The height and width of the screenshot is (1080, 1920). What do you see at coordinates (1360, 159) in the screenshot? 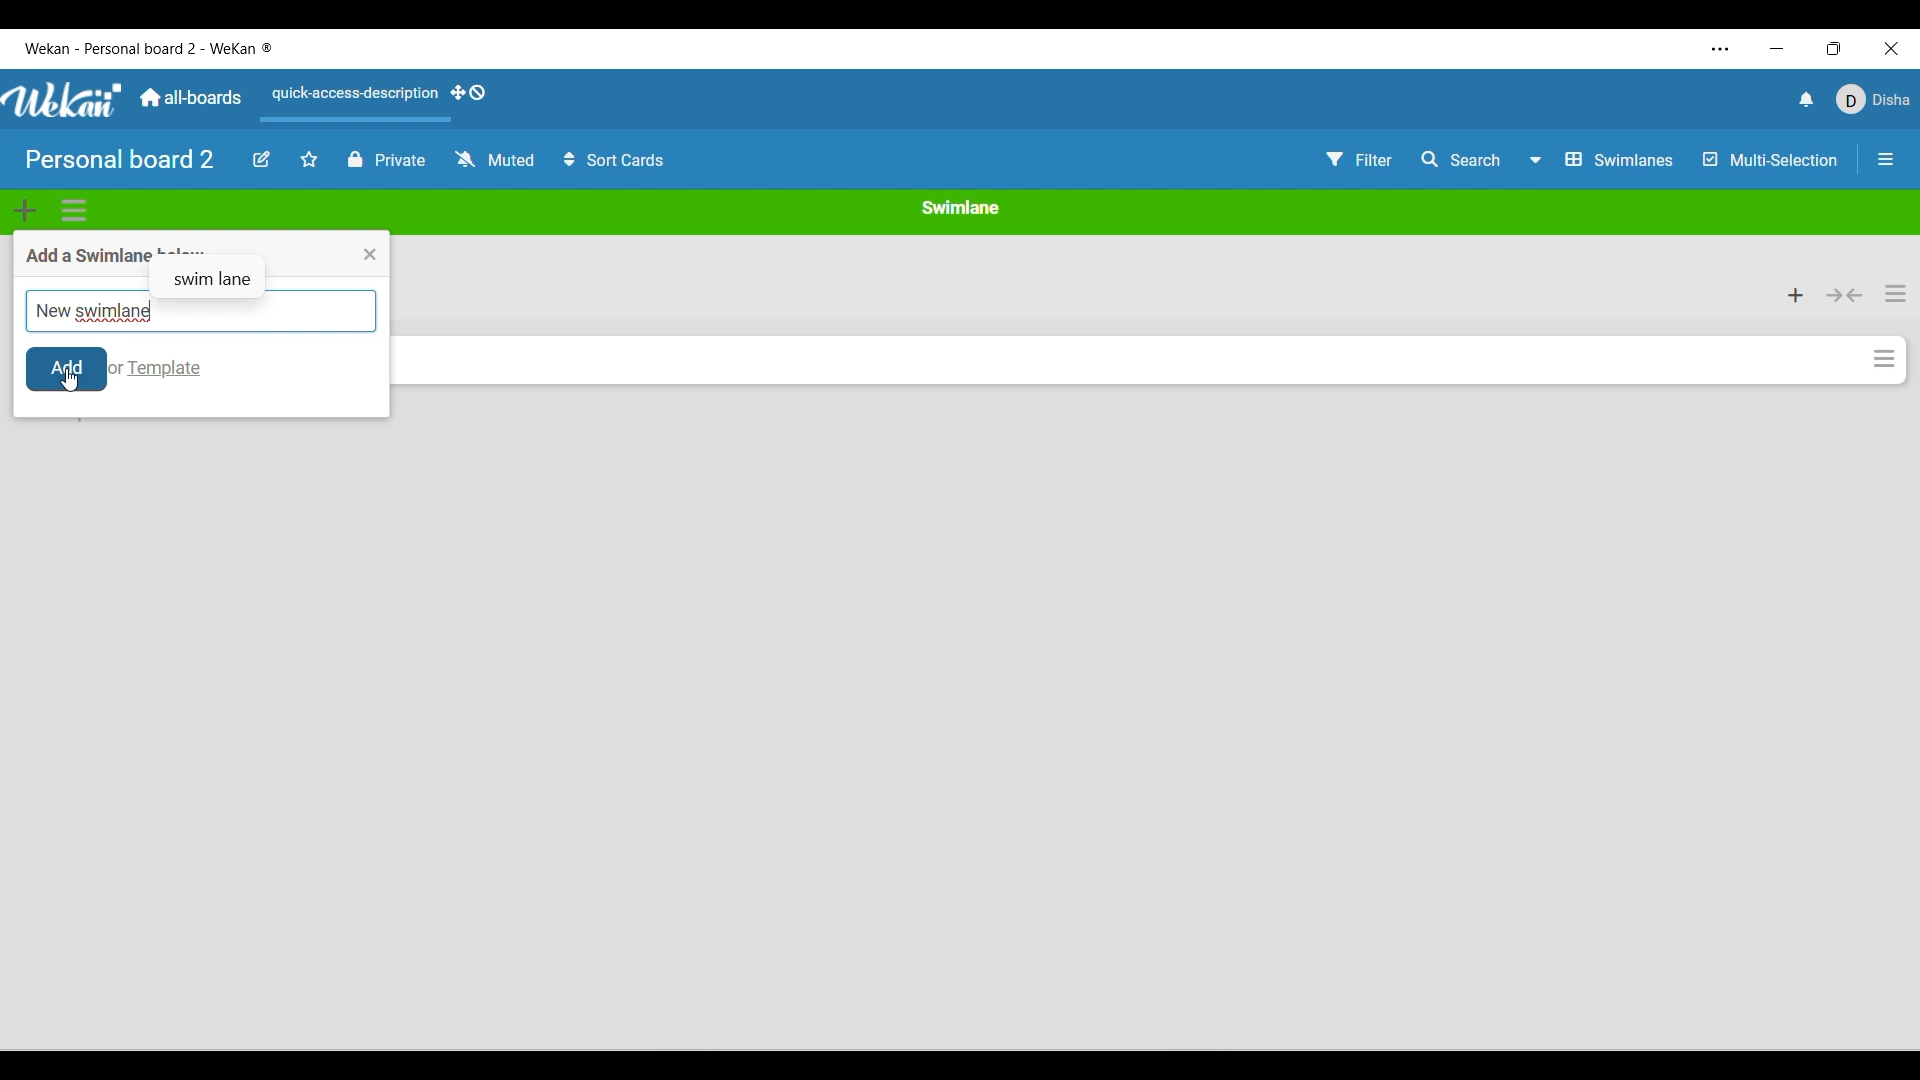
I see `Filter` at bounding box center [1360, 159].